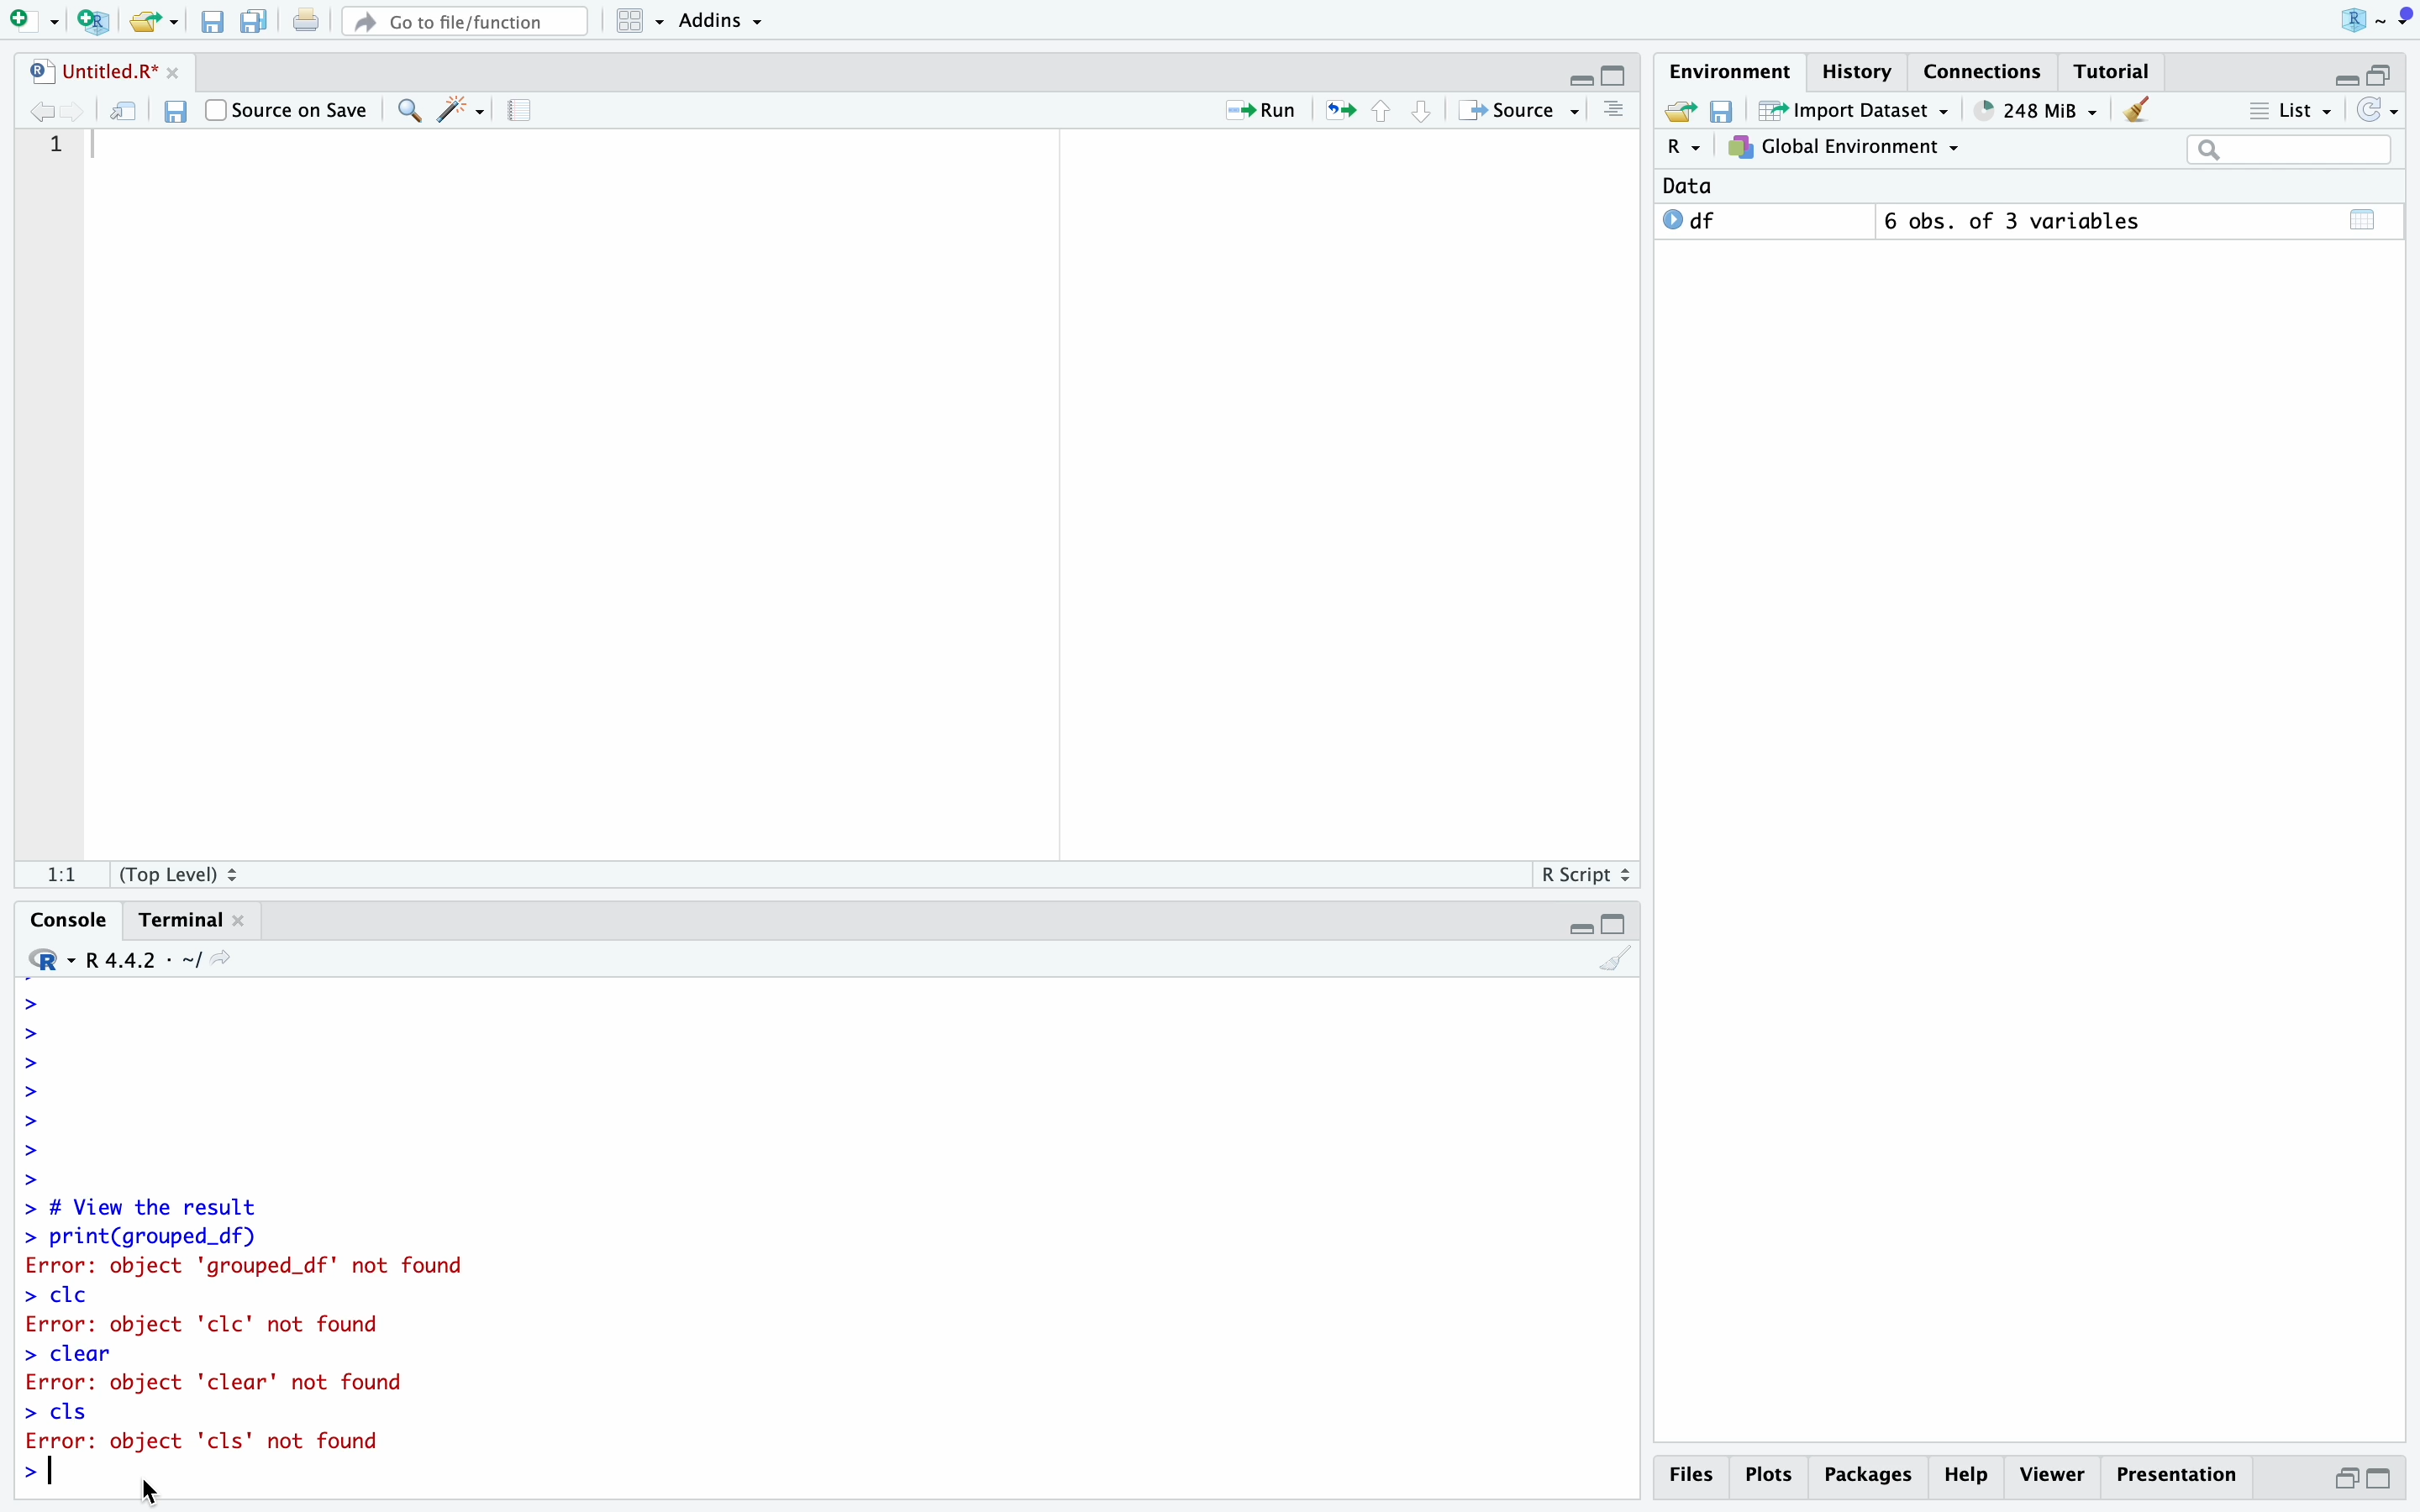  What do you see at coordinates (36, 20) in the screenshot?
I see `Open new file` at bounding box center [36, 20].